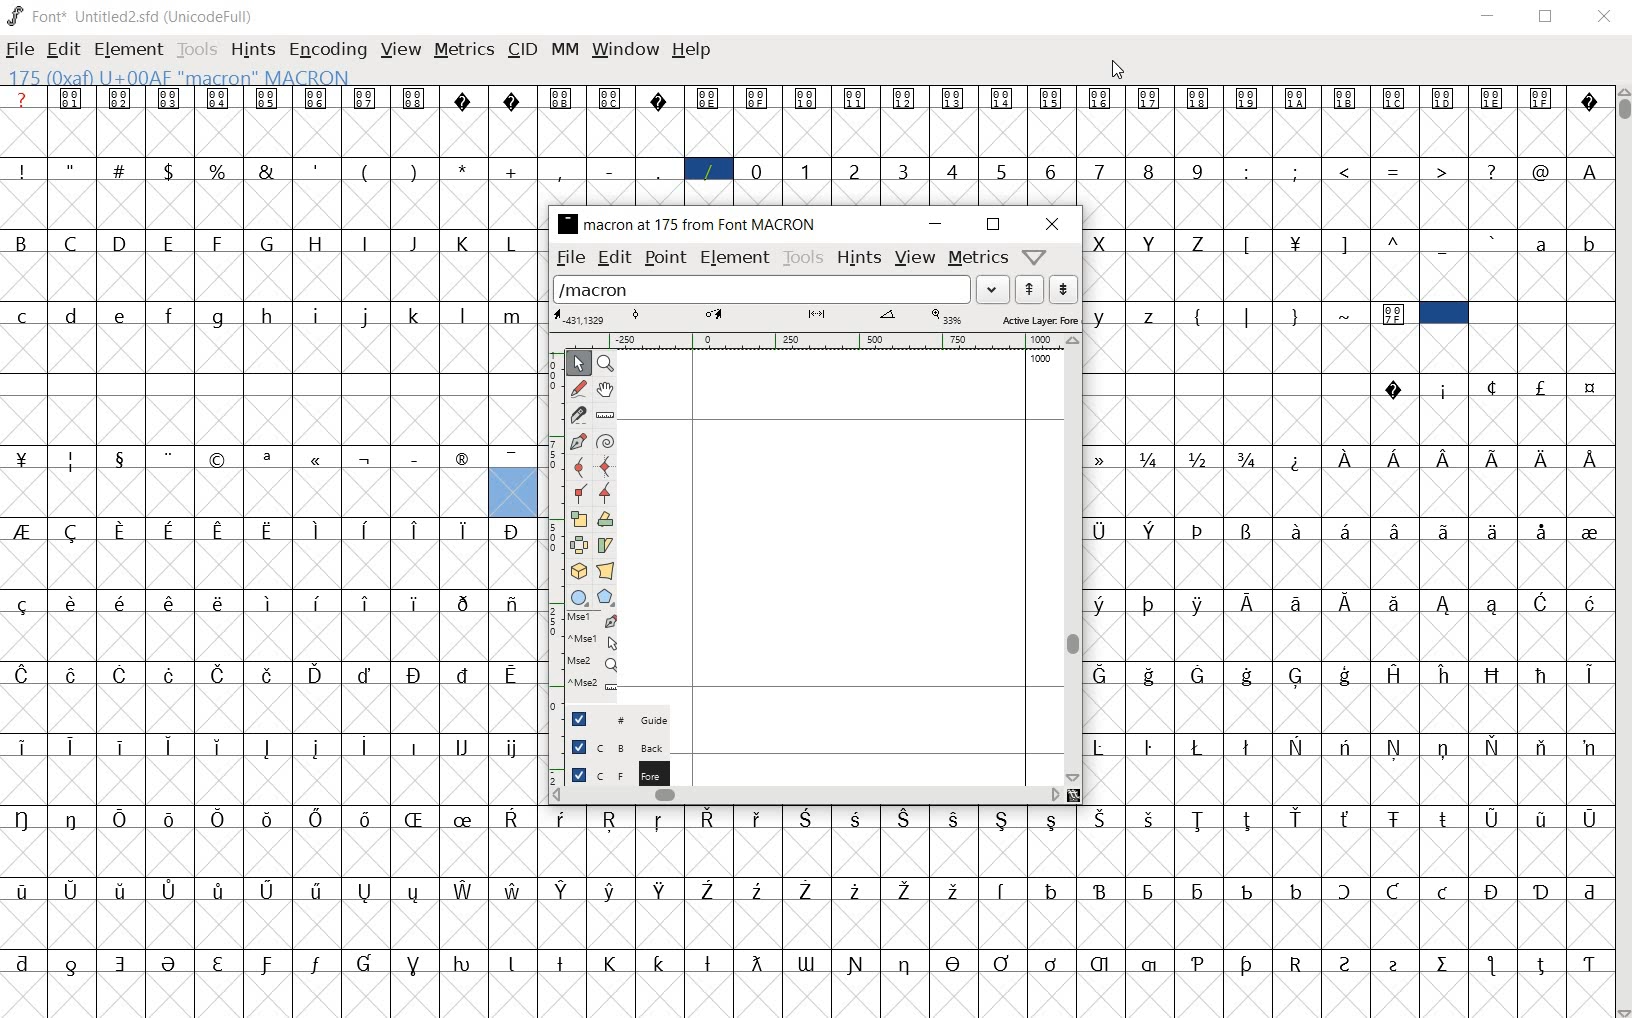  Describe the element at coordinates (173, 819) in the screenshot. I see `Symbol` at that location.